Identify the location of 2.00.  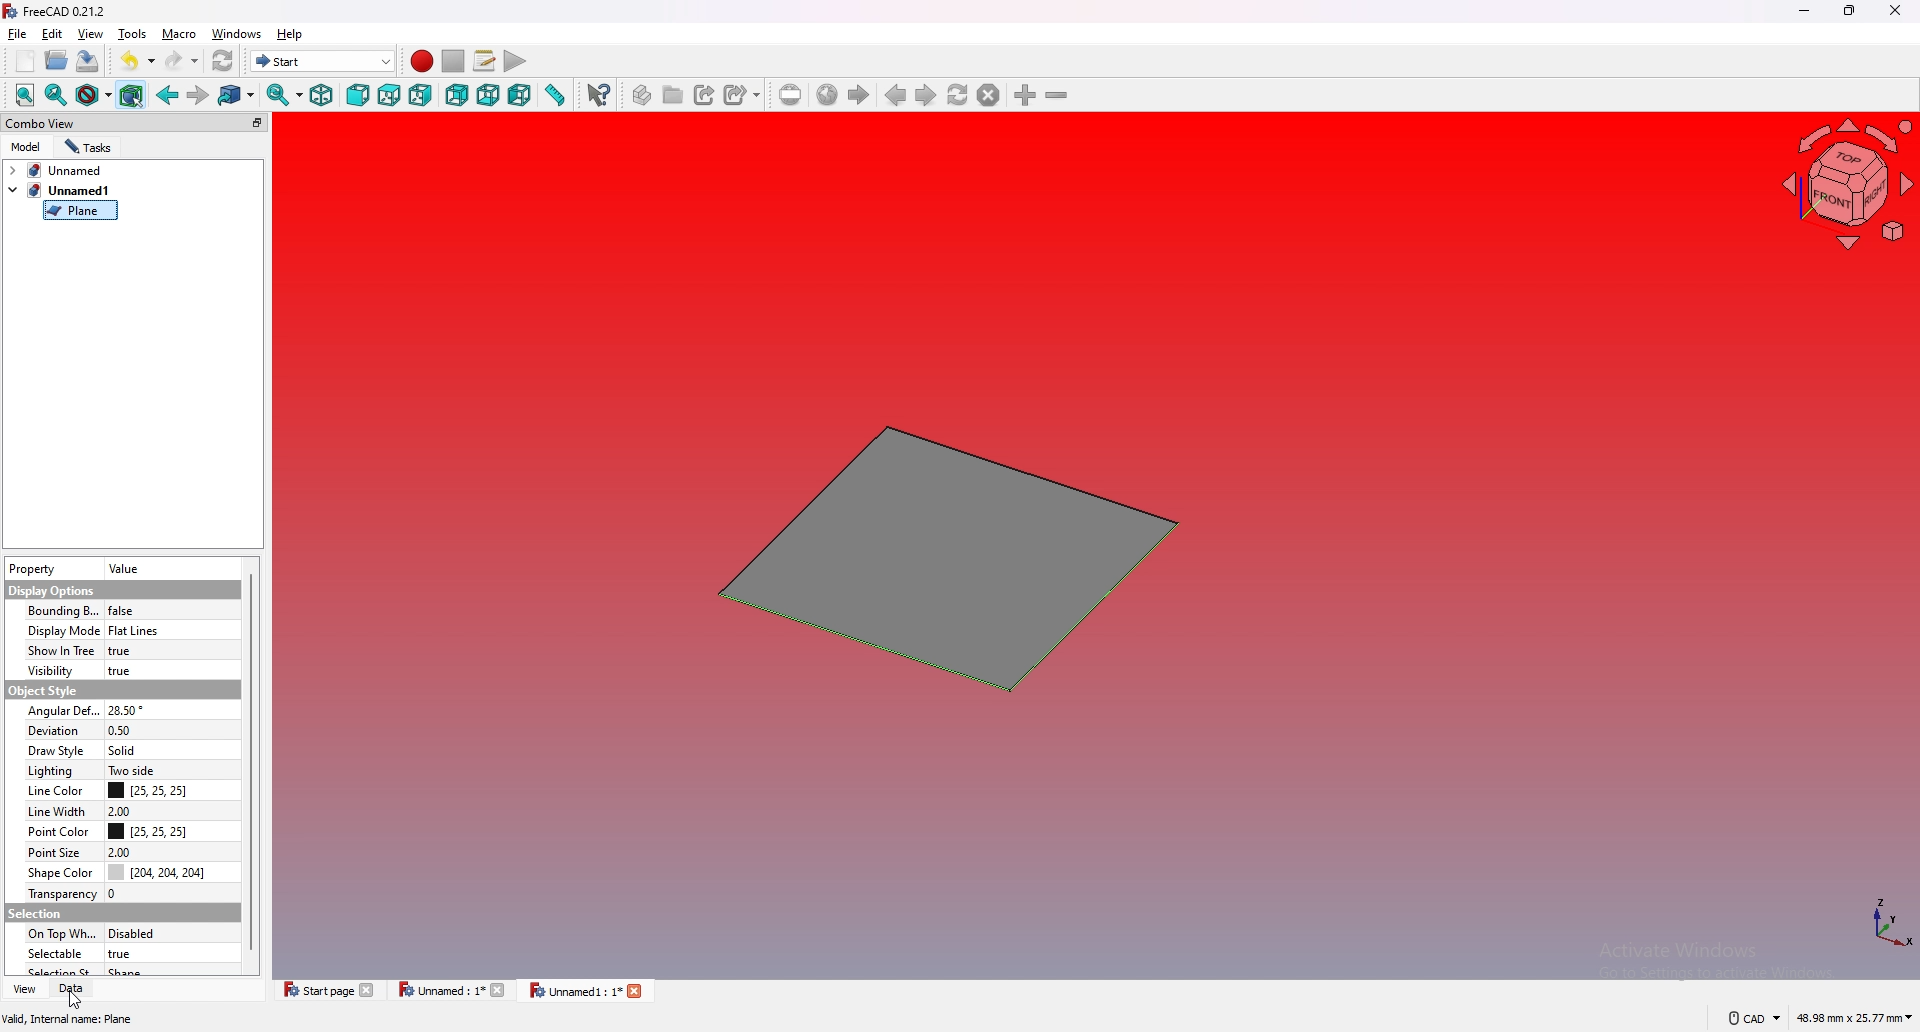
(124, 811).